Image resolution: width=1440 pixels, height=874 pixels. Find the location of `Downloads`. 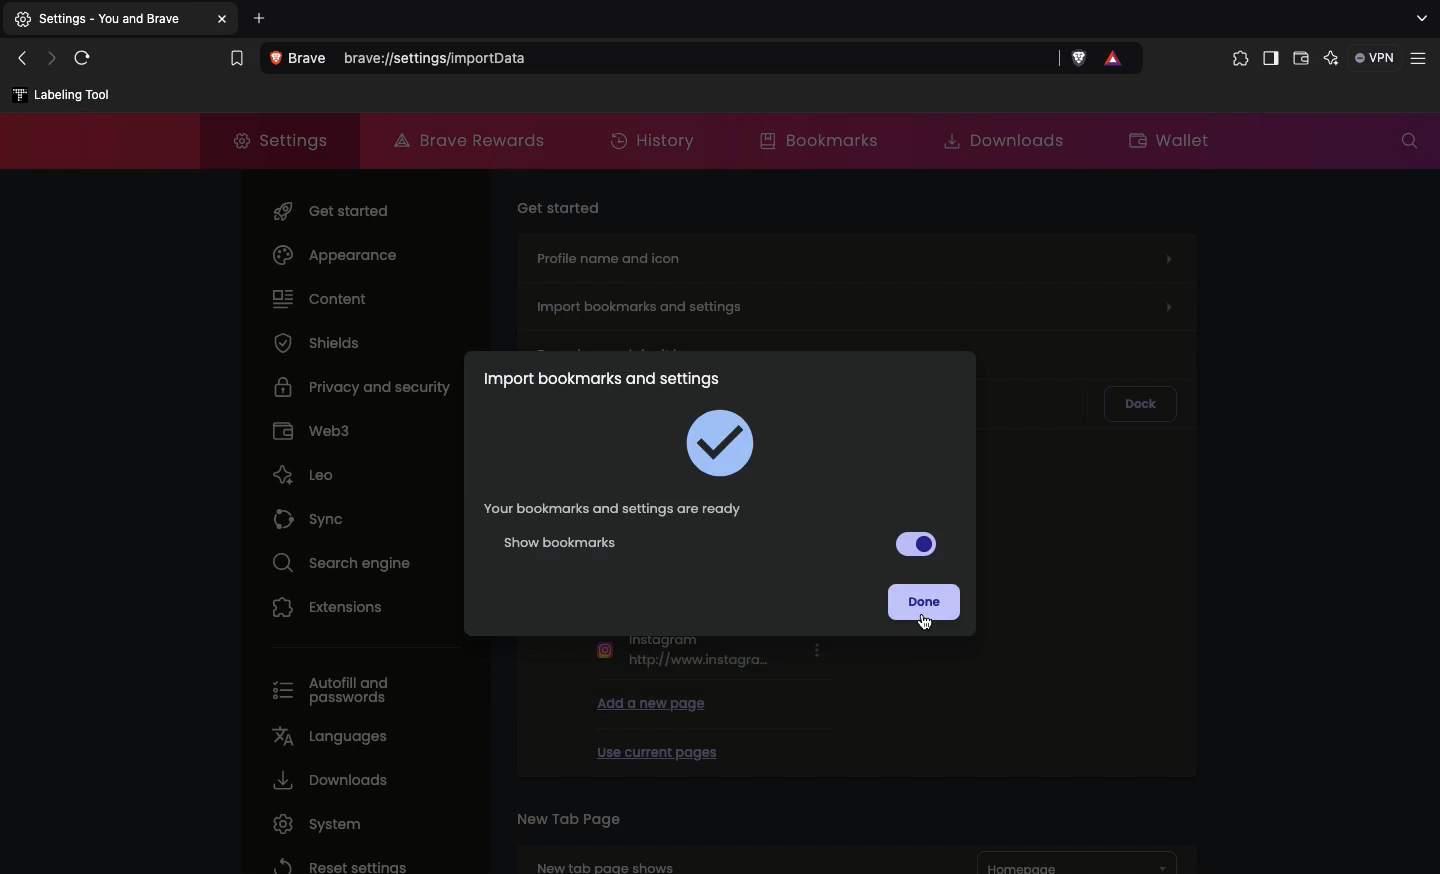

Downloads is located at coordinates (996, 139).